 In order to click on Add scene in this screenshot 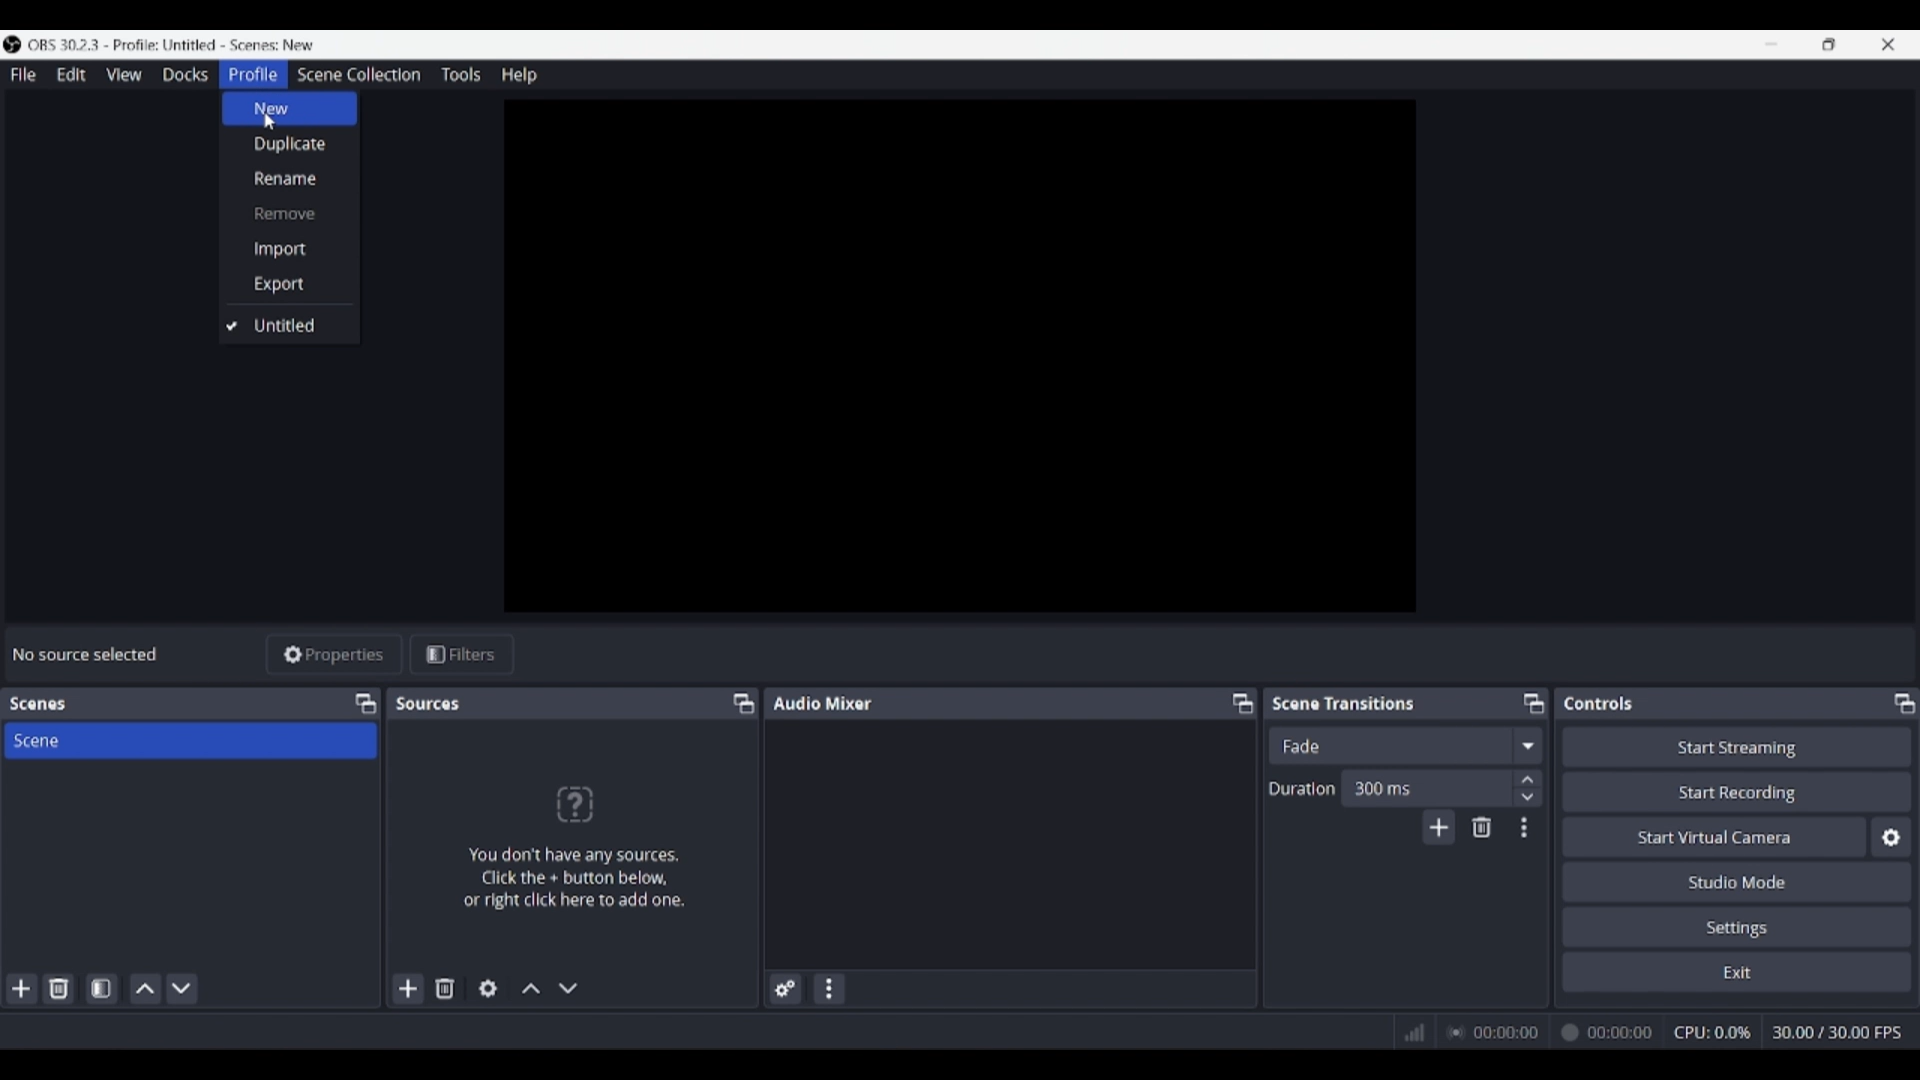, I will do `click(22, 989)`.